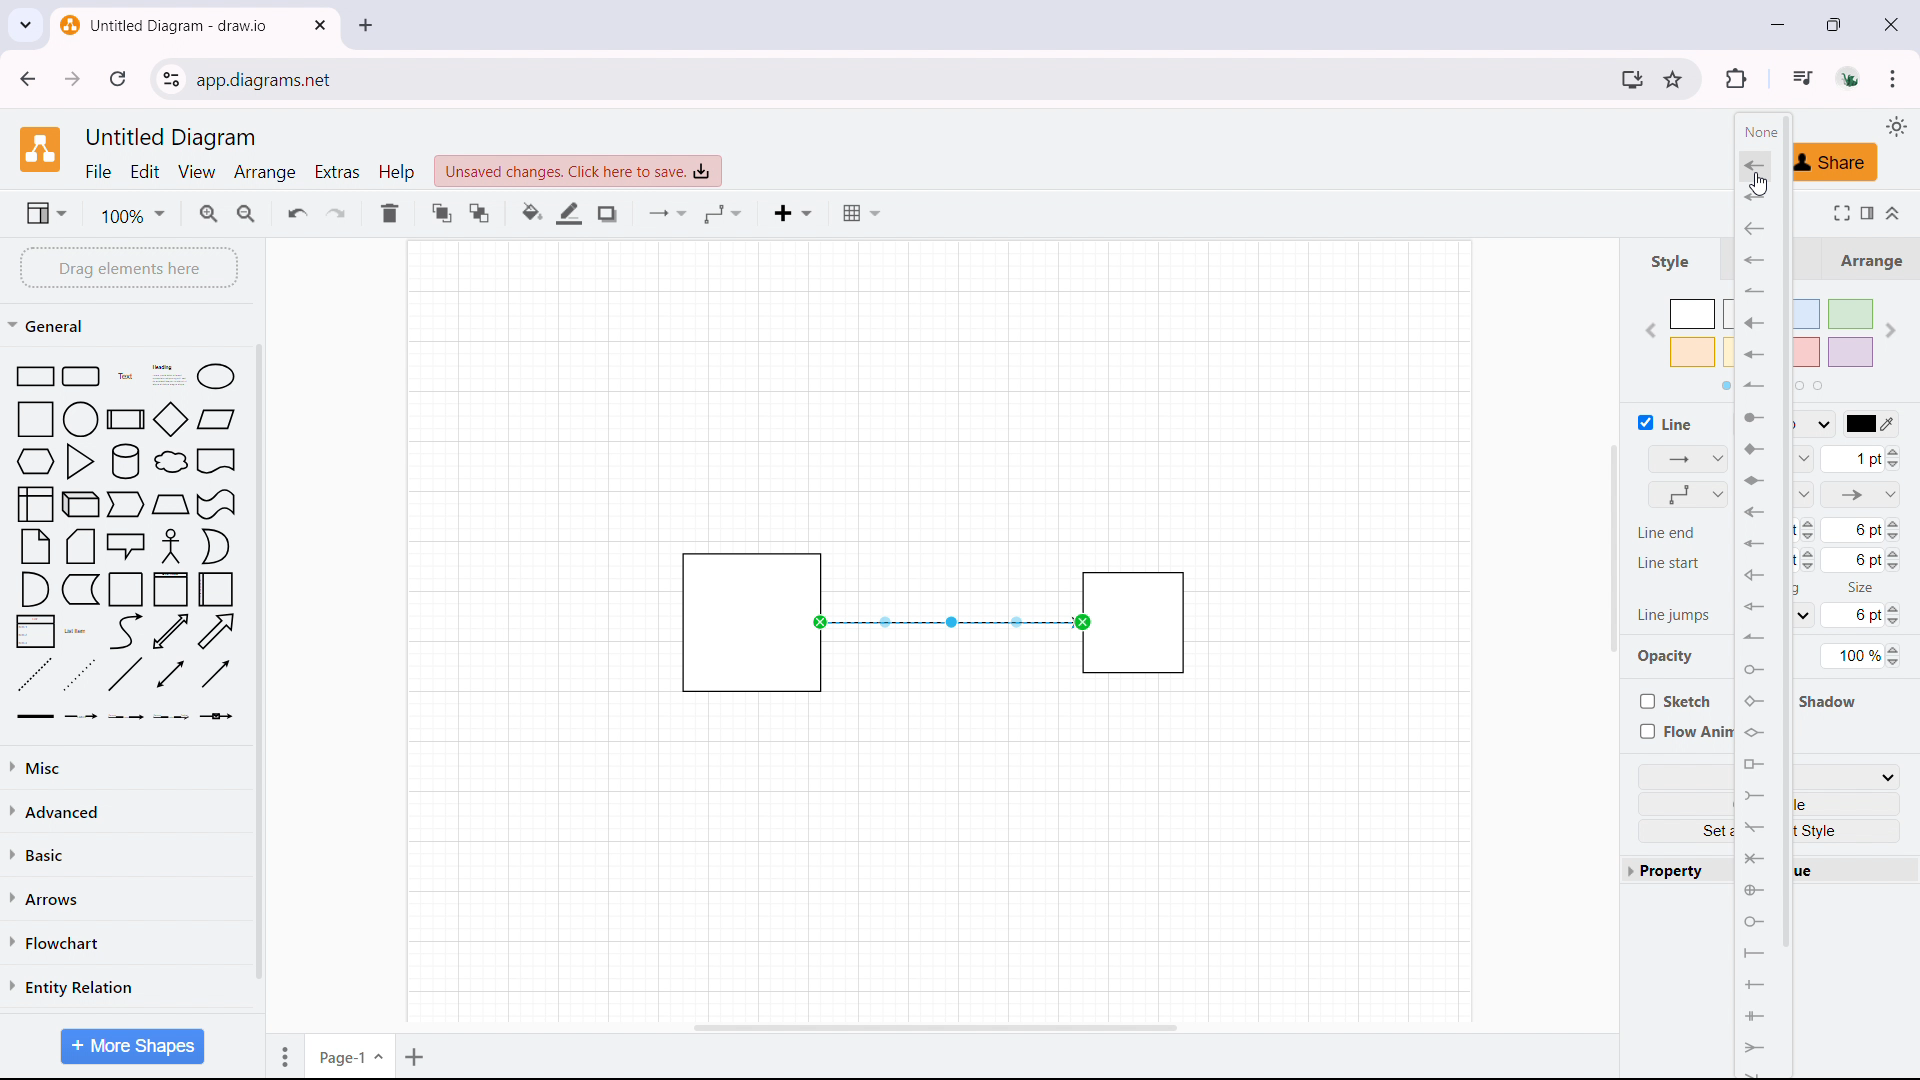 The height and width of the screenshot is (1080, 1920). What do you see at coordinates (1893, 78) in the screenshot?
I see `customize and control` at bounding box center [1893, 78].